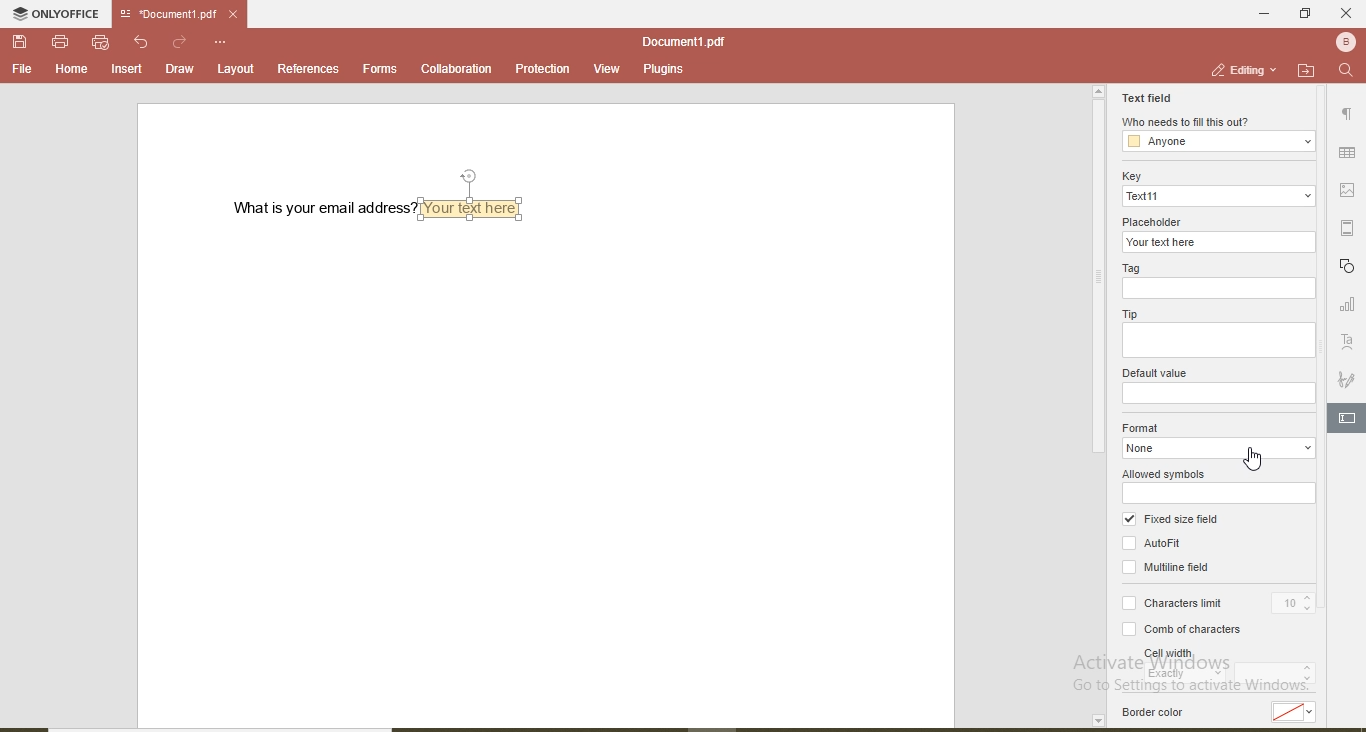 The height and width of the screenshot is (732, 1366). Describe the element at coordinates (316, 208) in the screenshot. I see `what is your email address?` at that location.